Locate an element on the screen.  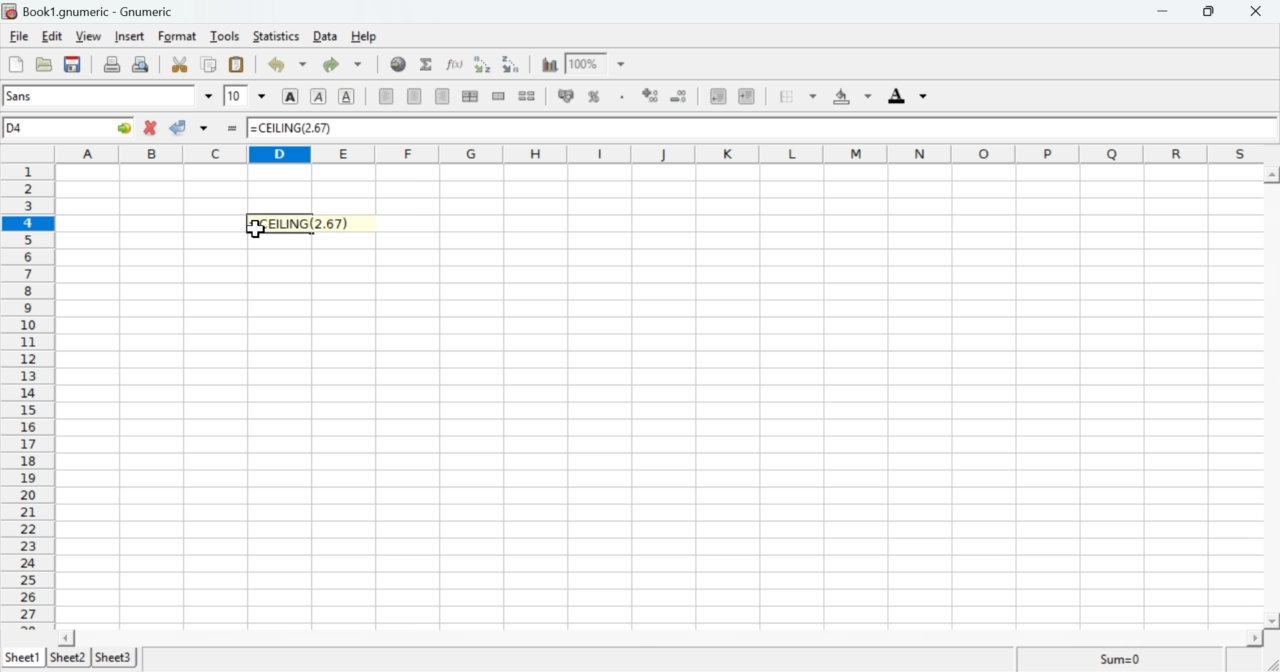
Print is located at coordinates (113, 65).